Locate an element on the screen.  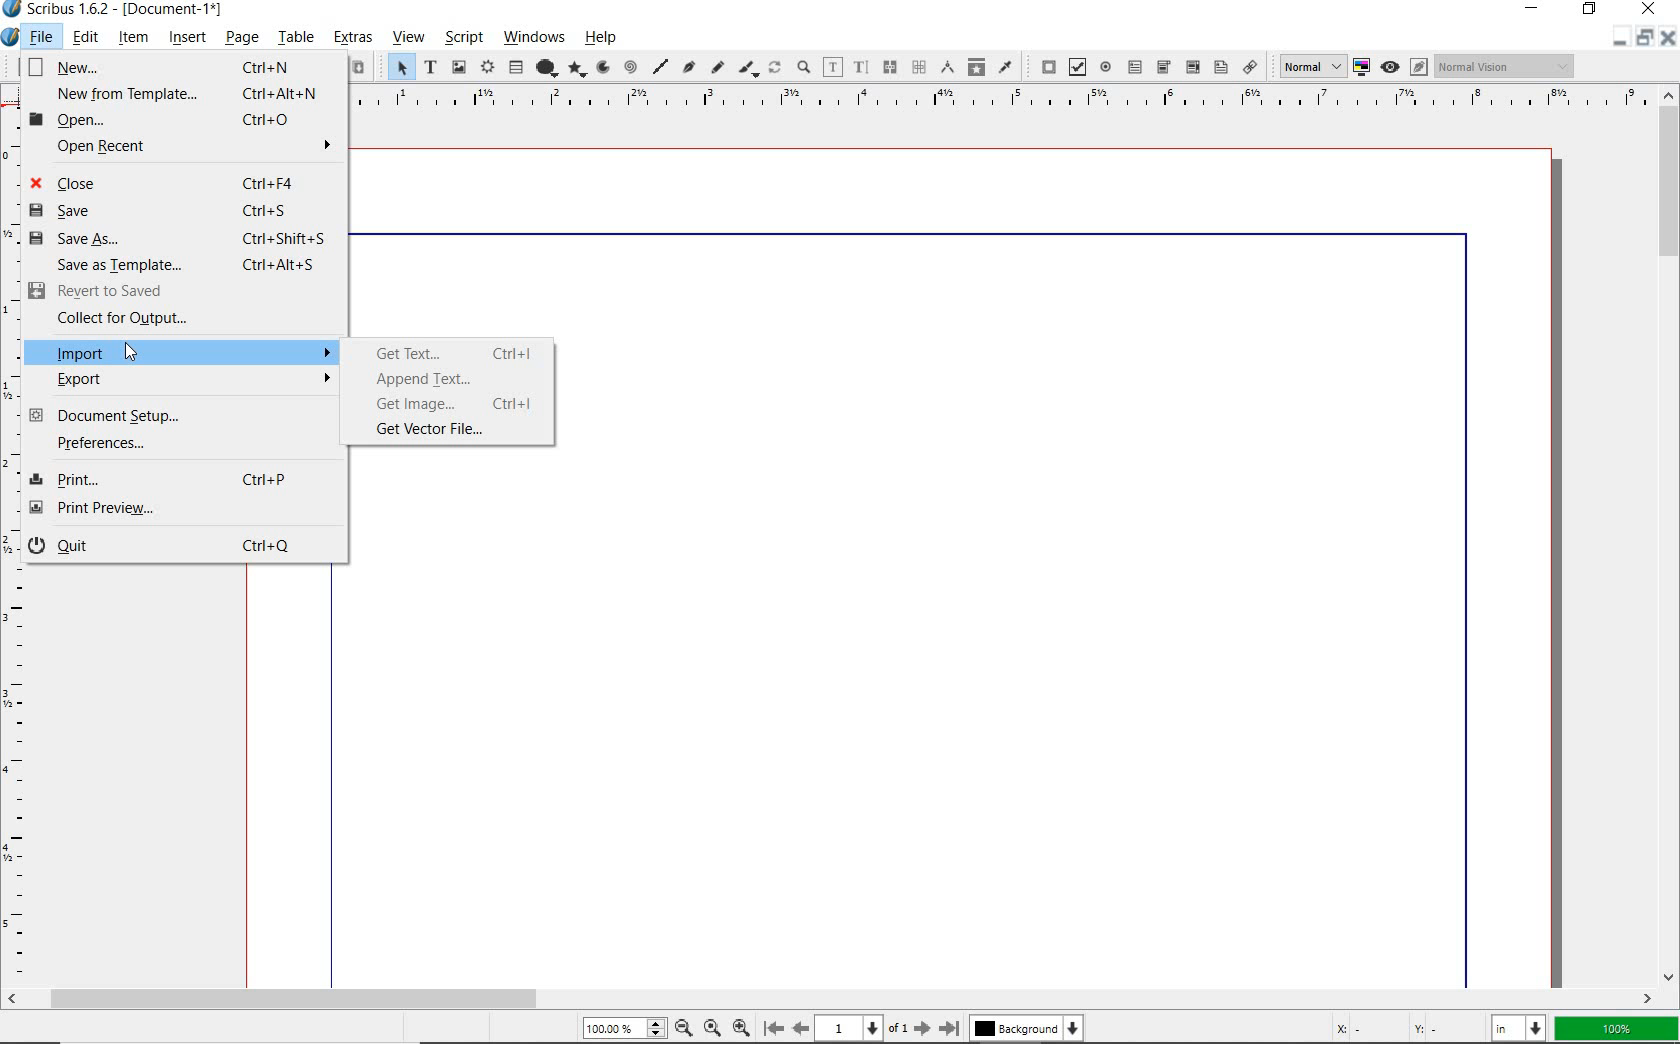
file is located at coordinates (45, 36).